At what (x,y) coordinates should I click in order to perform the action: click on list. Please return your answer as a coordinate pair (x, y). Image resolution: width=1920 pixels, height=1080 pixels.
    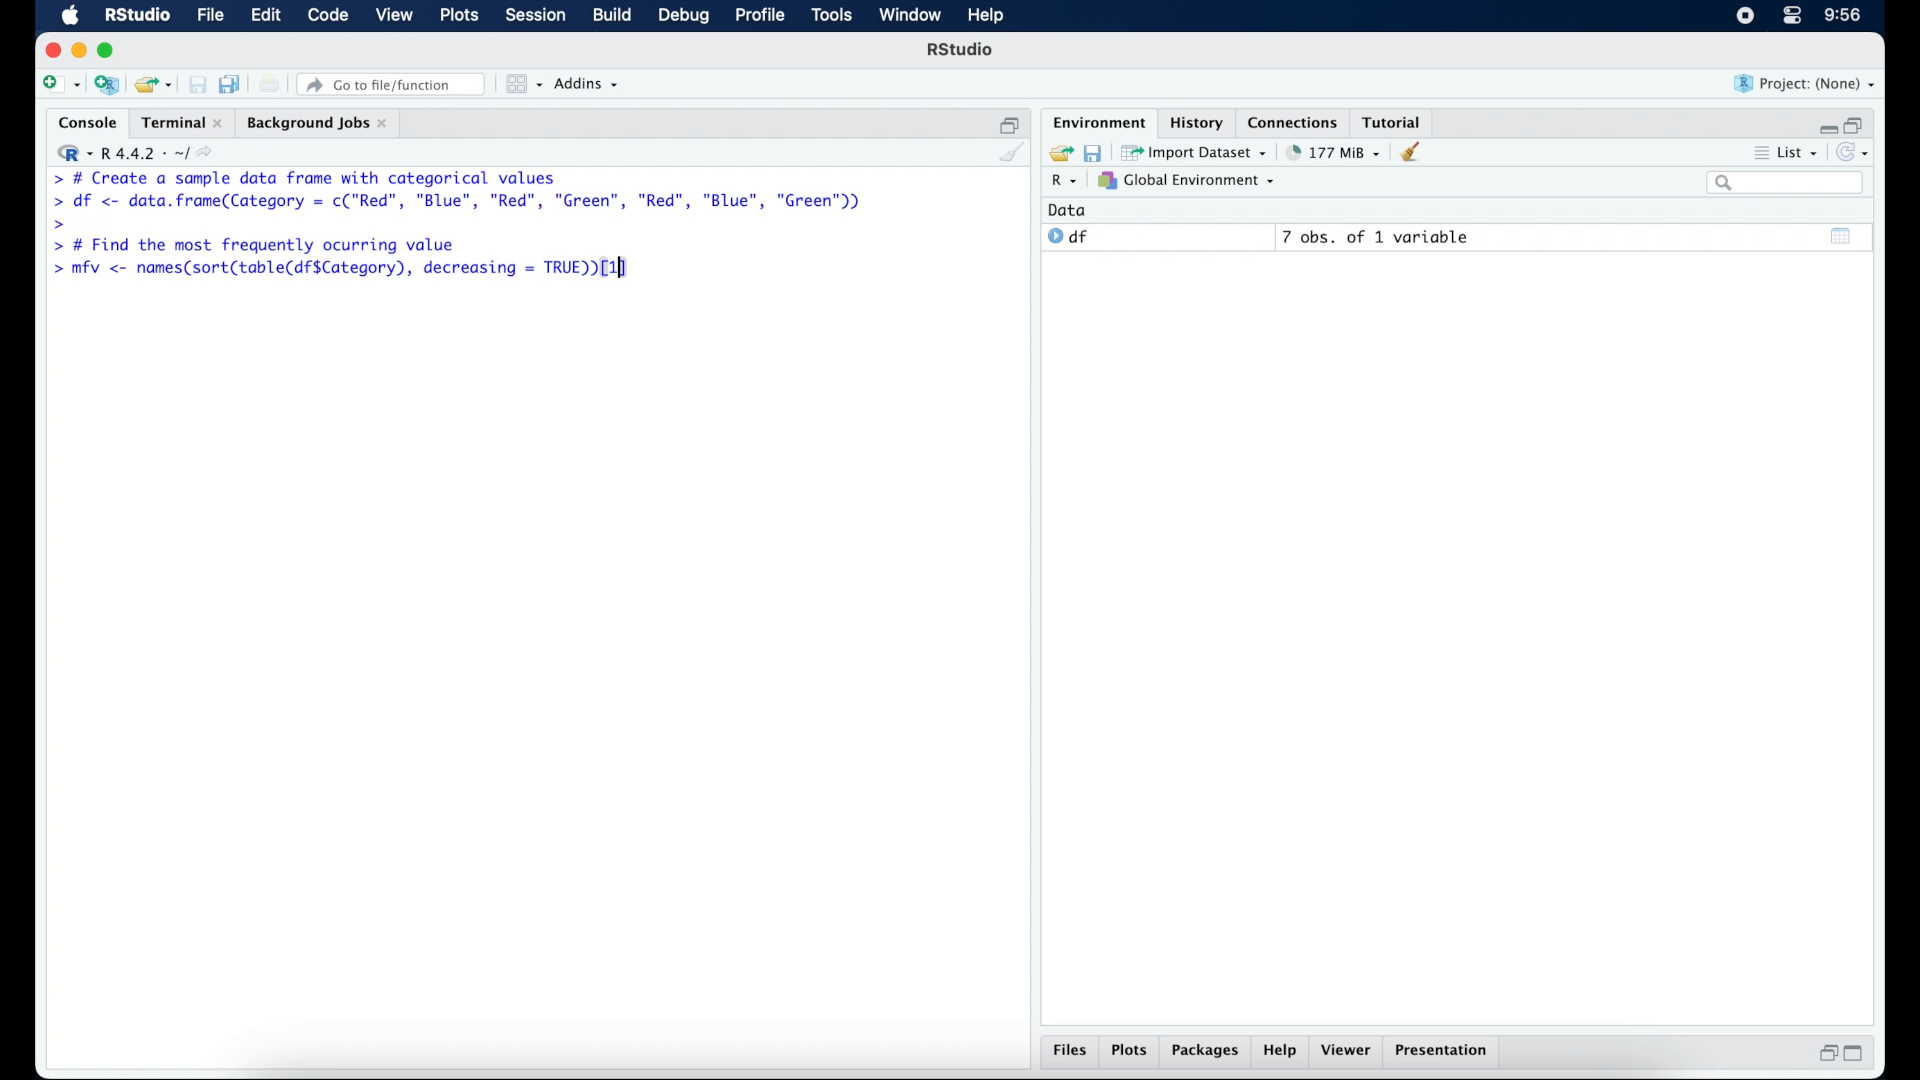
    Looking at the image, I should click on (1801, 151).